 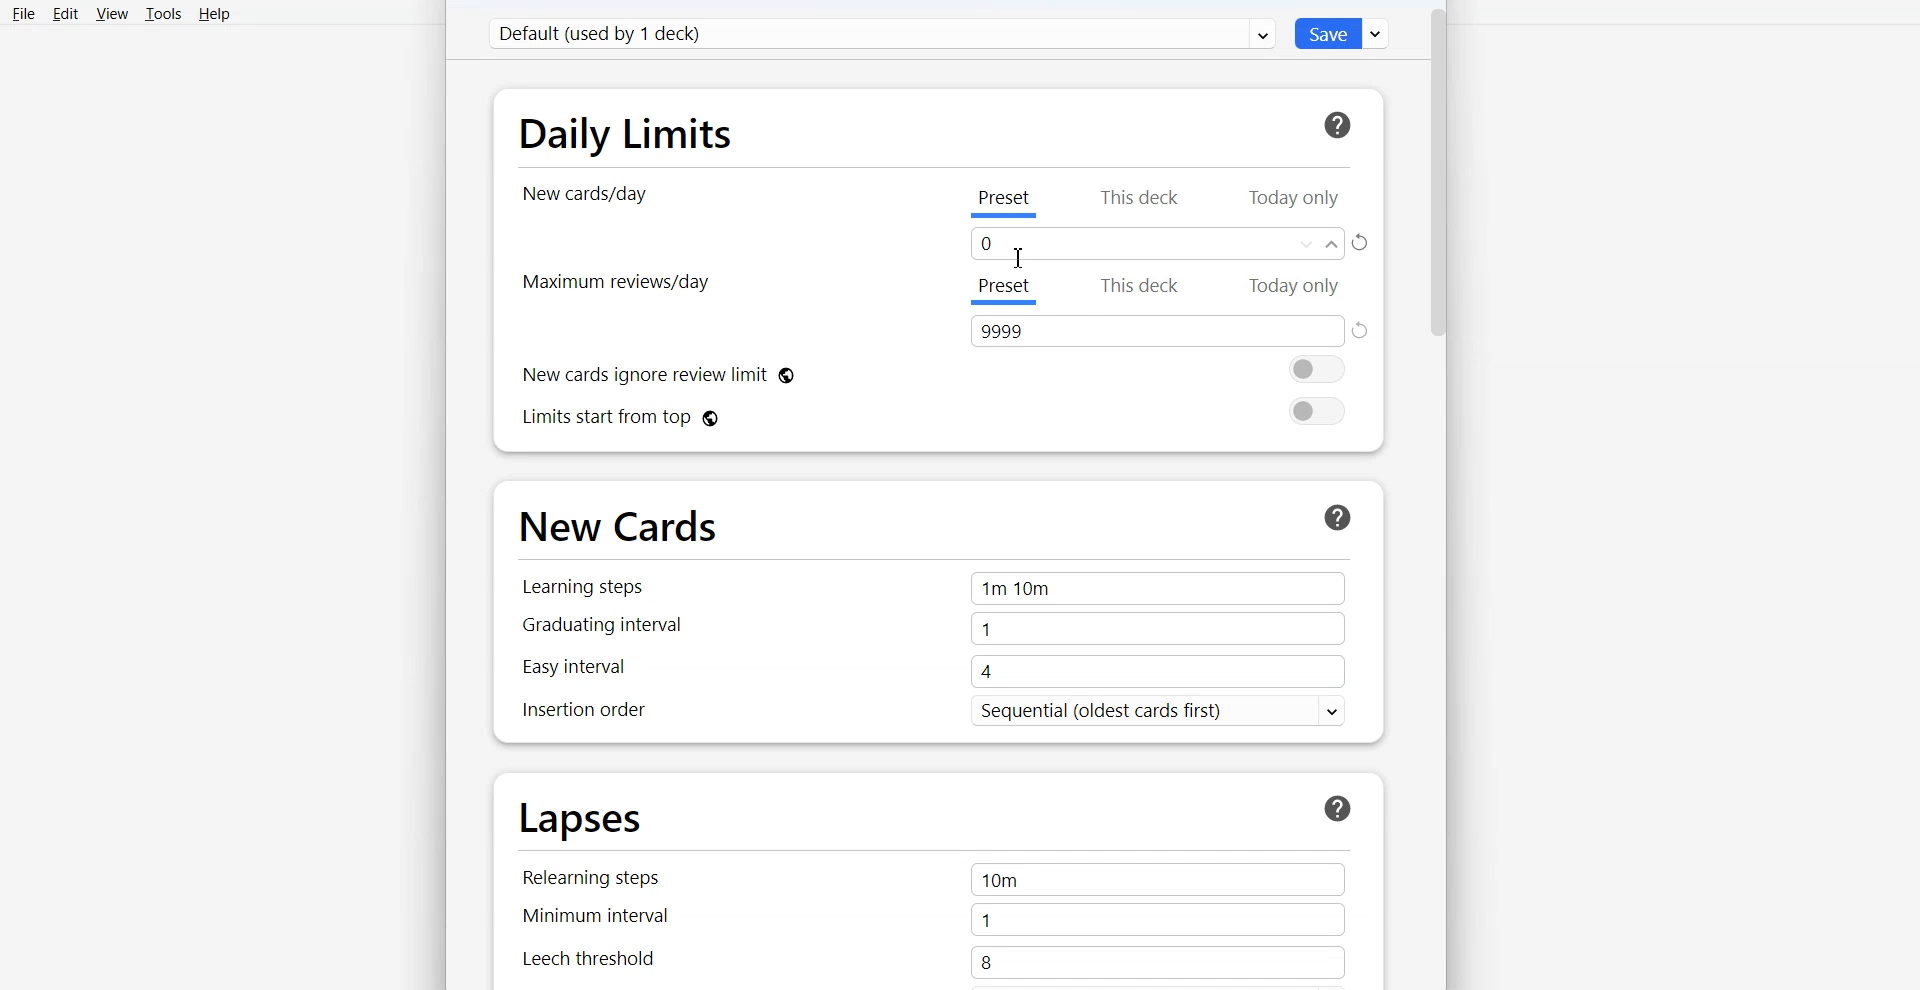 What do you see at coordinates (1157, 331) in the screenshot?
I see `Text` at bounding box center [1157, 331].